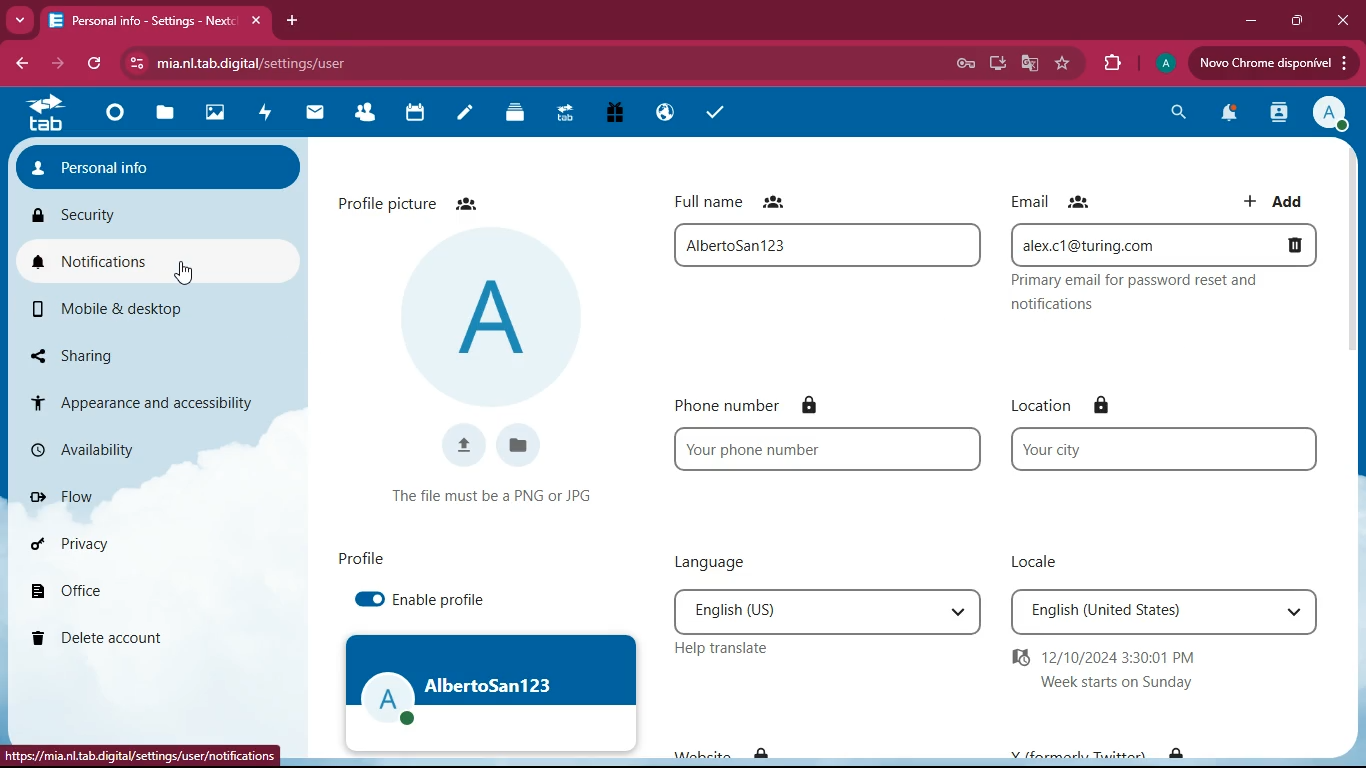 Image resolution: width=1366 pixels, height=768 pixels. What do you see at coordinates (108, 641) in the screenshot?
I see `delete` at bounding box center [108, 641].